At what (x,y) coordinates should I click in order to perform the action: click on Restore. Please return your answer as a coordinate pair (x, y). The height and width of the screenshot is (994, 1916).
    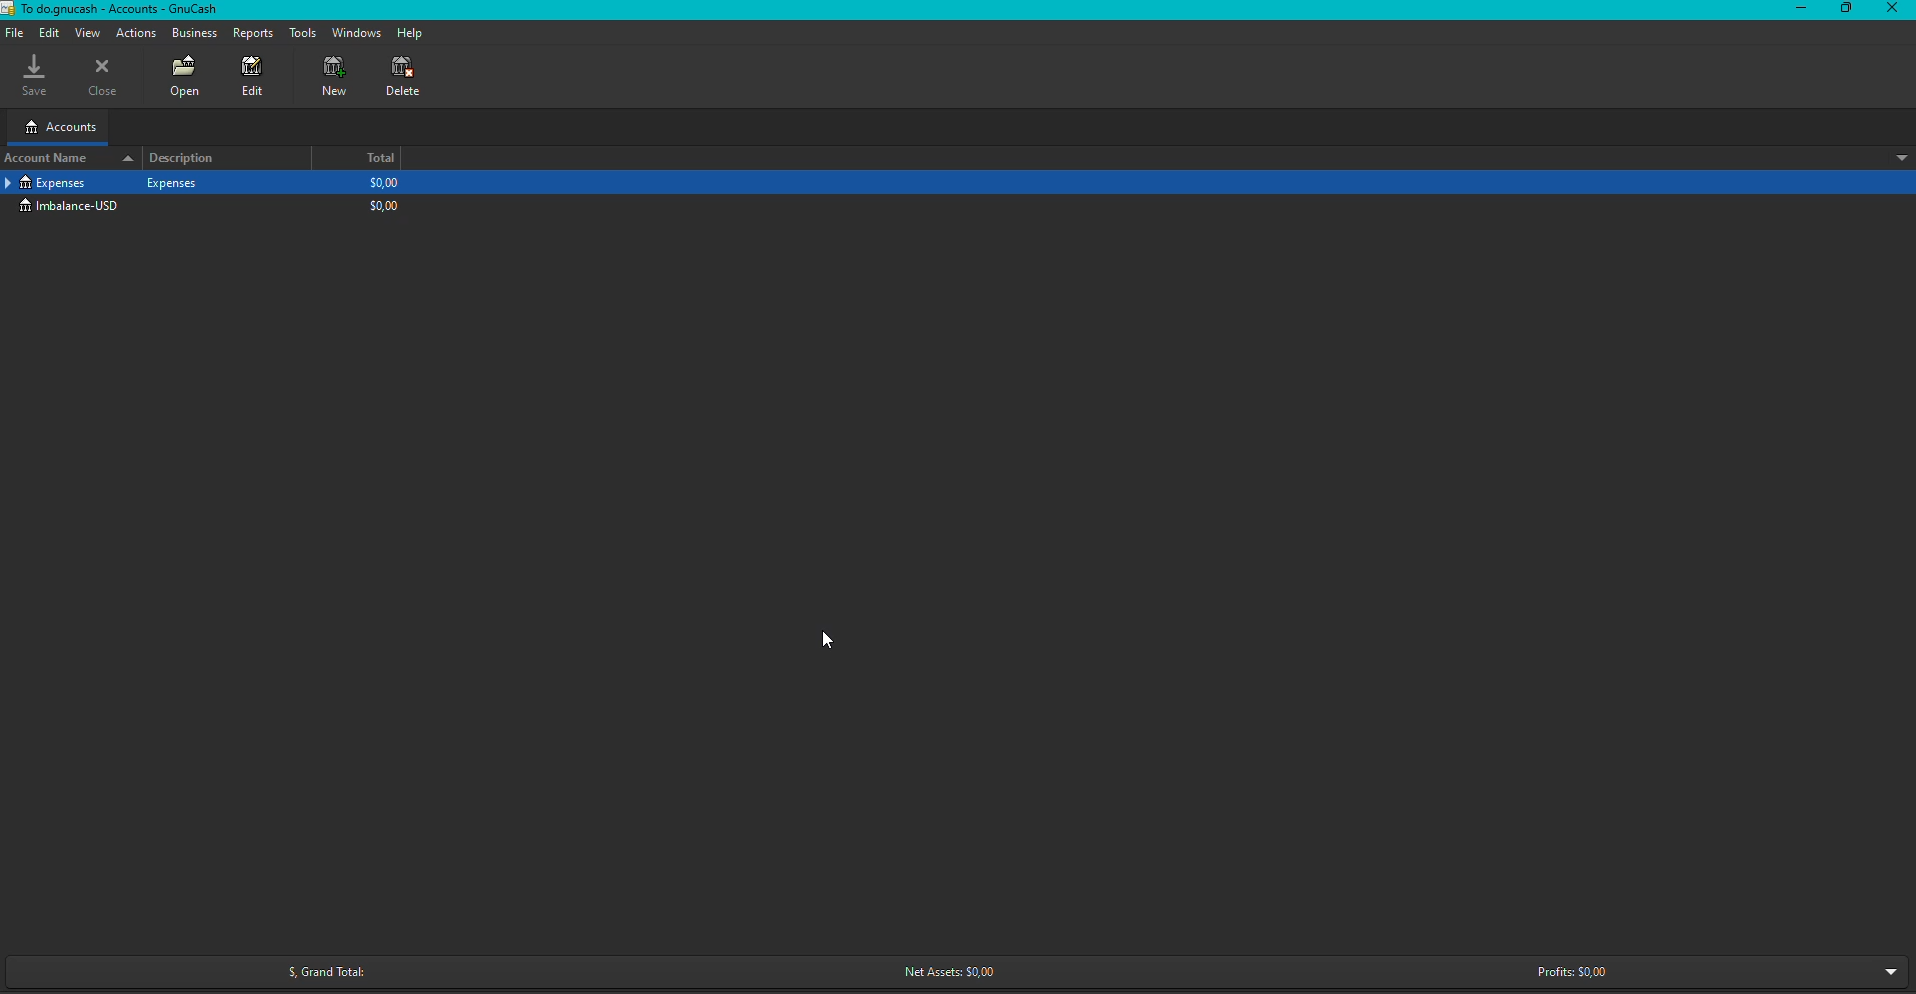
    Looking at the image, I should click on (1841, 9).